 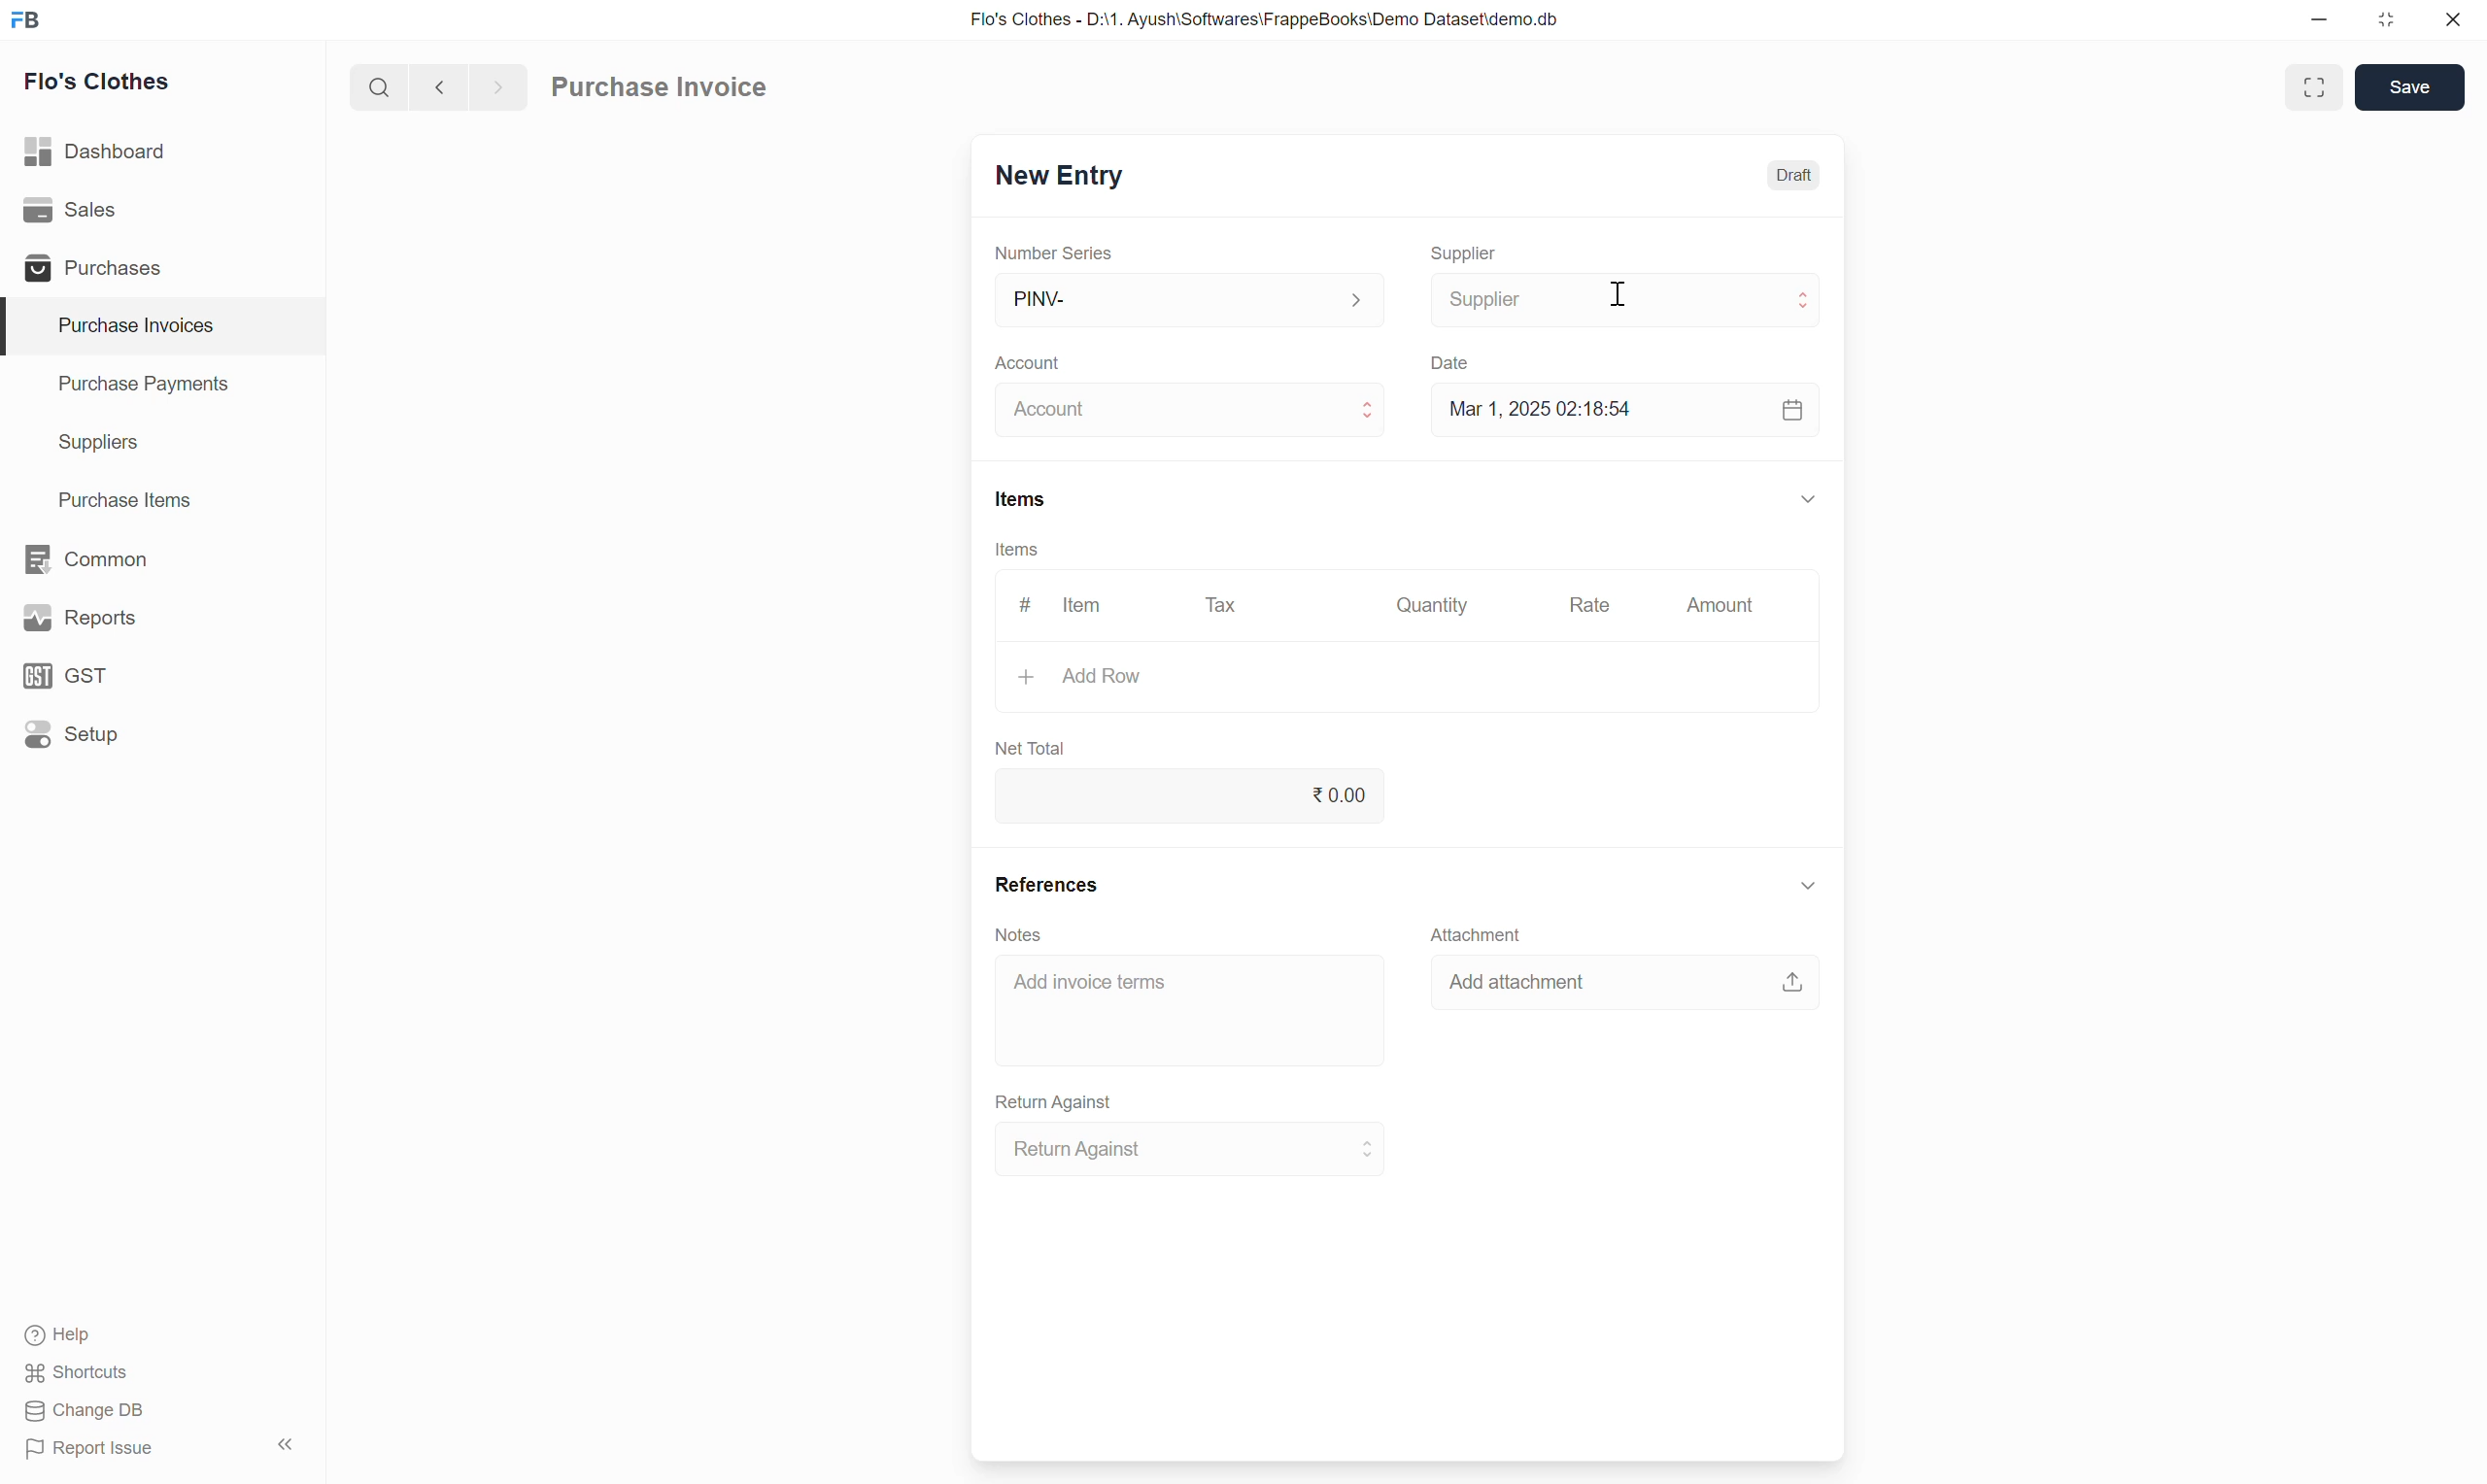 I want to click on Reports, so click(x=162, y=618).